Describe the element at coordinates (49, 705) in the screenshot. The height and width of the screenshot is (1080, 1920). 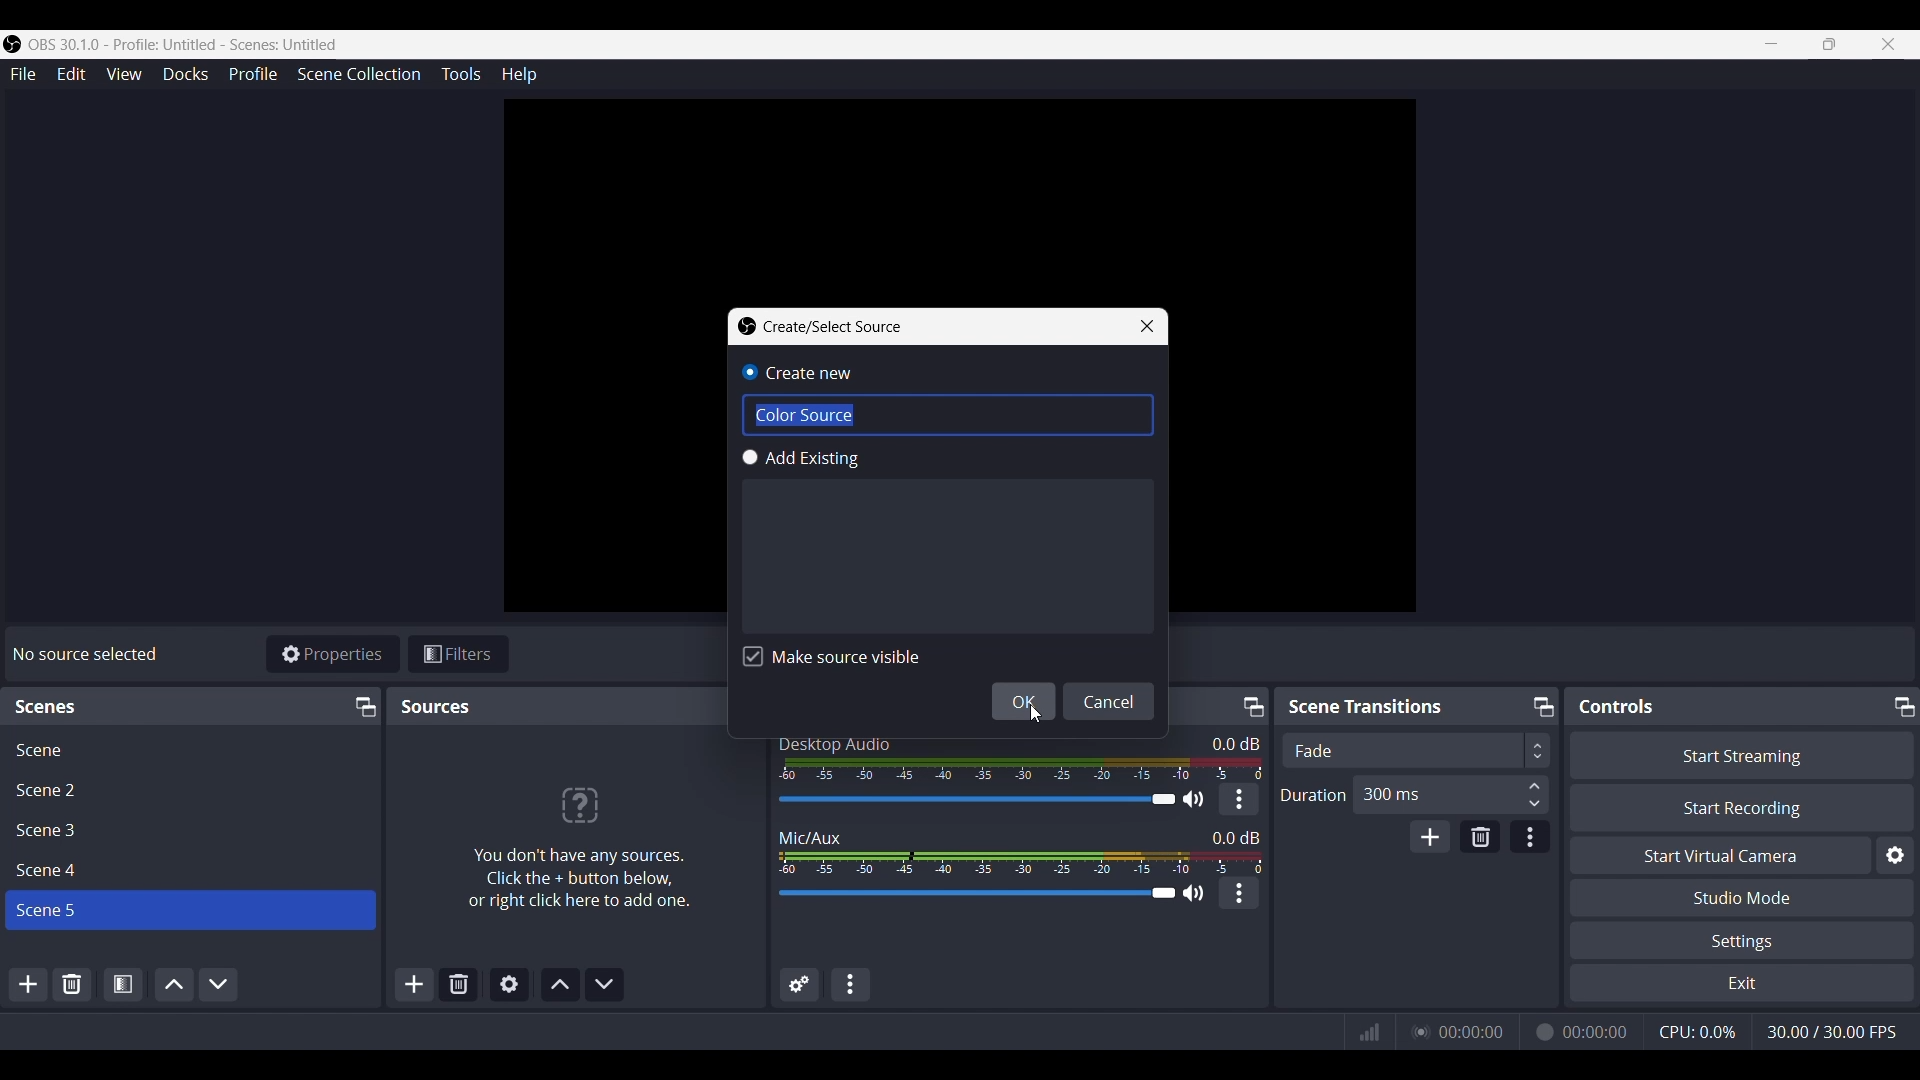
I see `Text` at that location.